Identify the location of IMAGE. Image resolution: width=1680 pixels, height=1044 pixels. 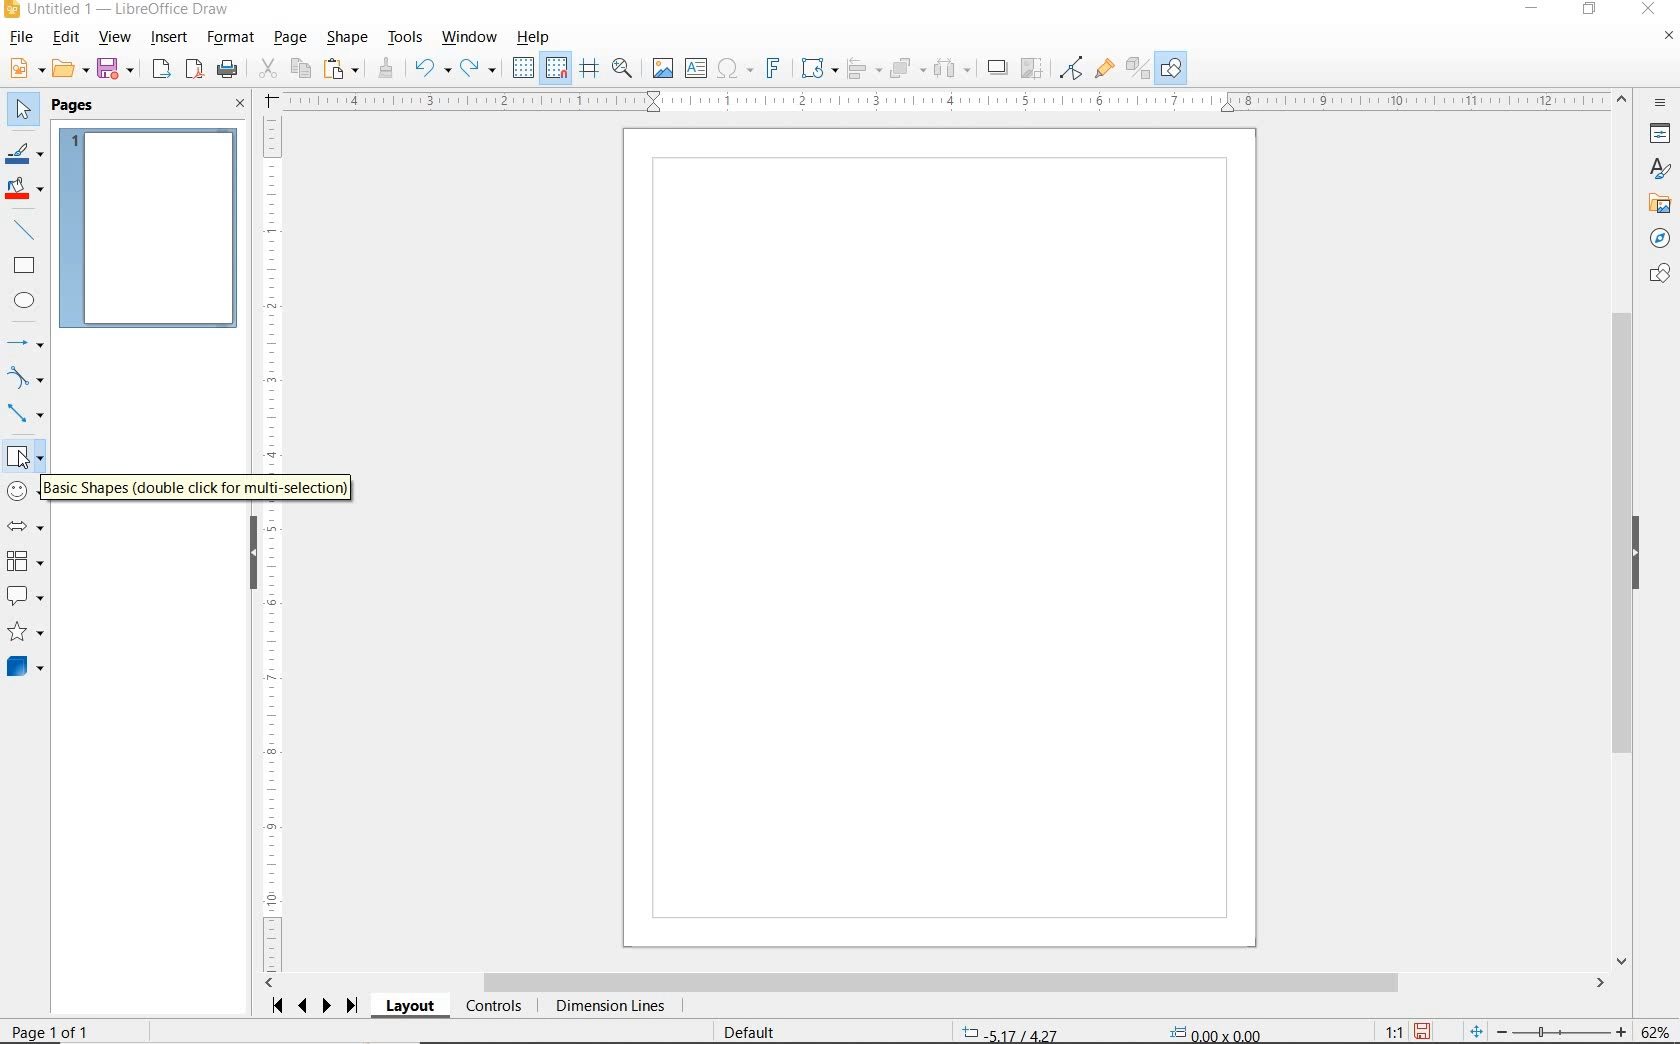
(662, 67).